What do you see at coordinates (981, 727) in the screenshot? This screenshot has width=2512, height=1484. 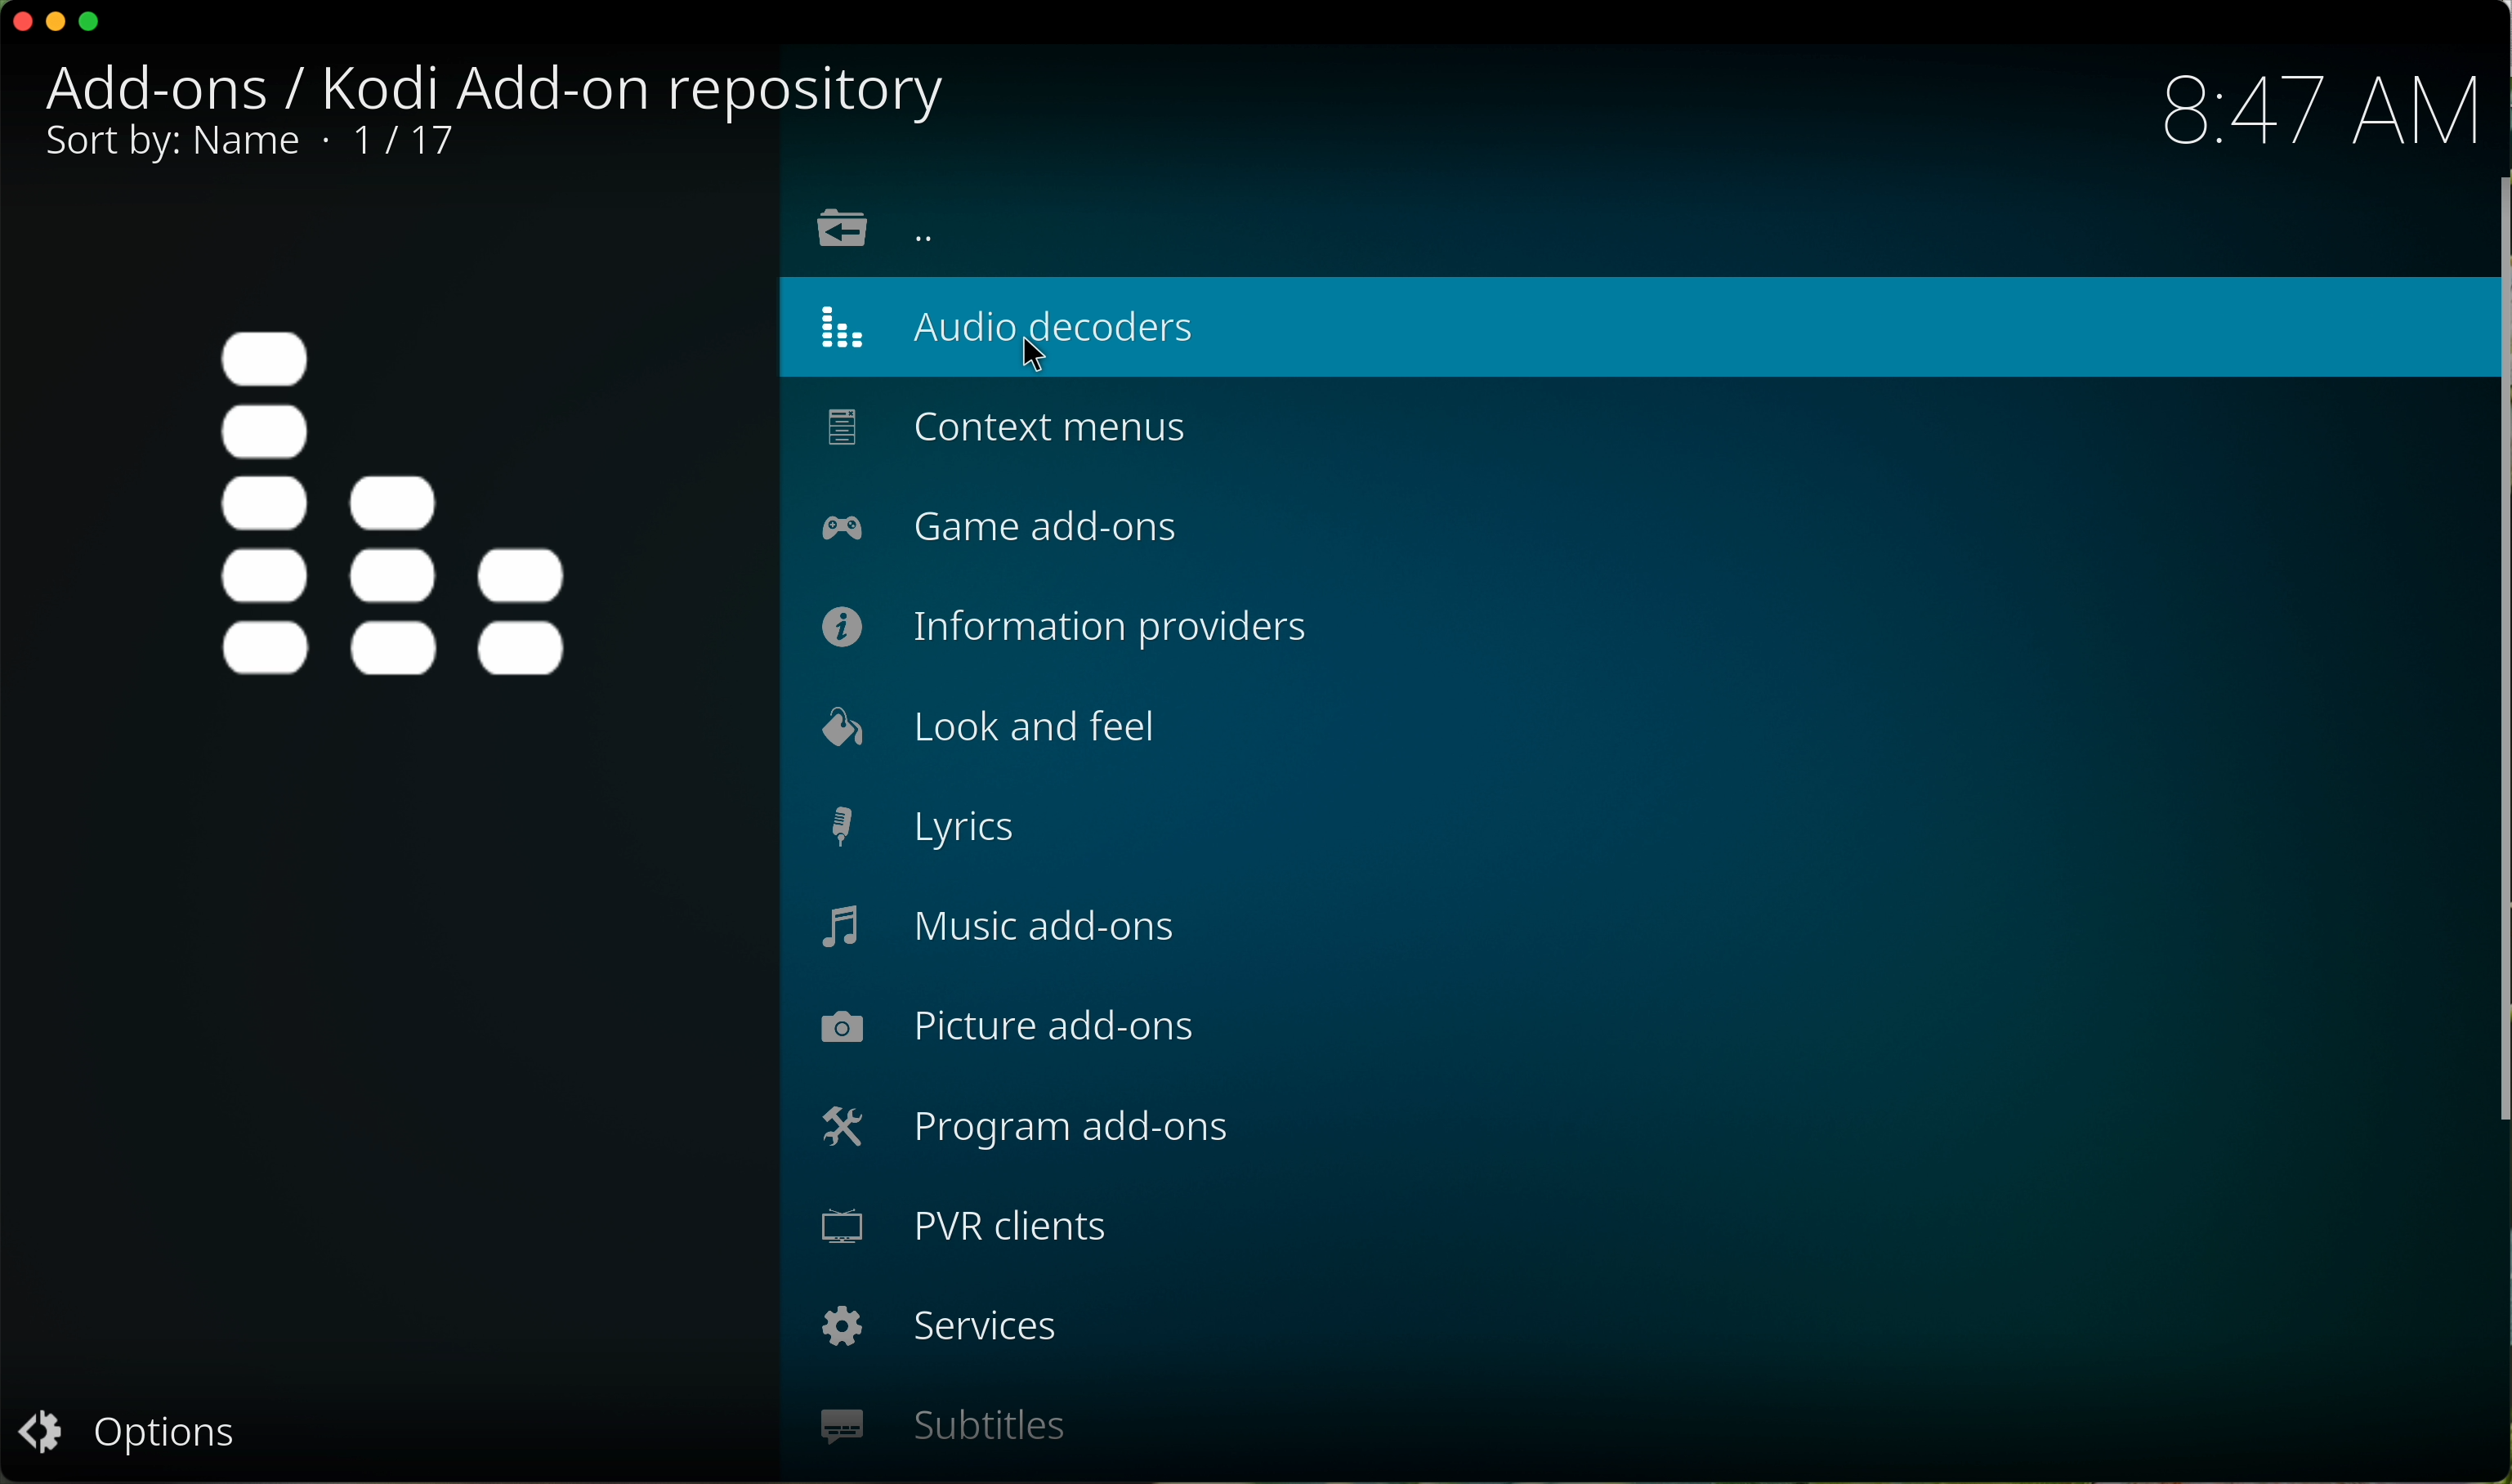 I see `look and feel` at bounding box center [981, 727].